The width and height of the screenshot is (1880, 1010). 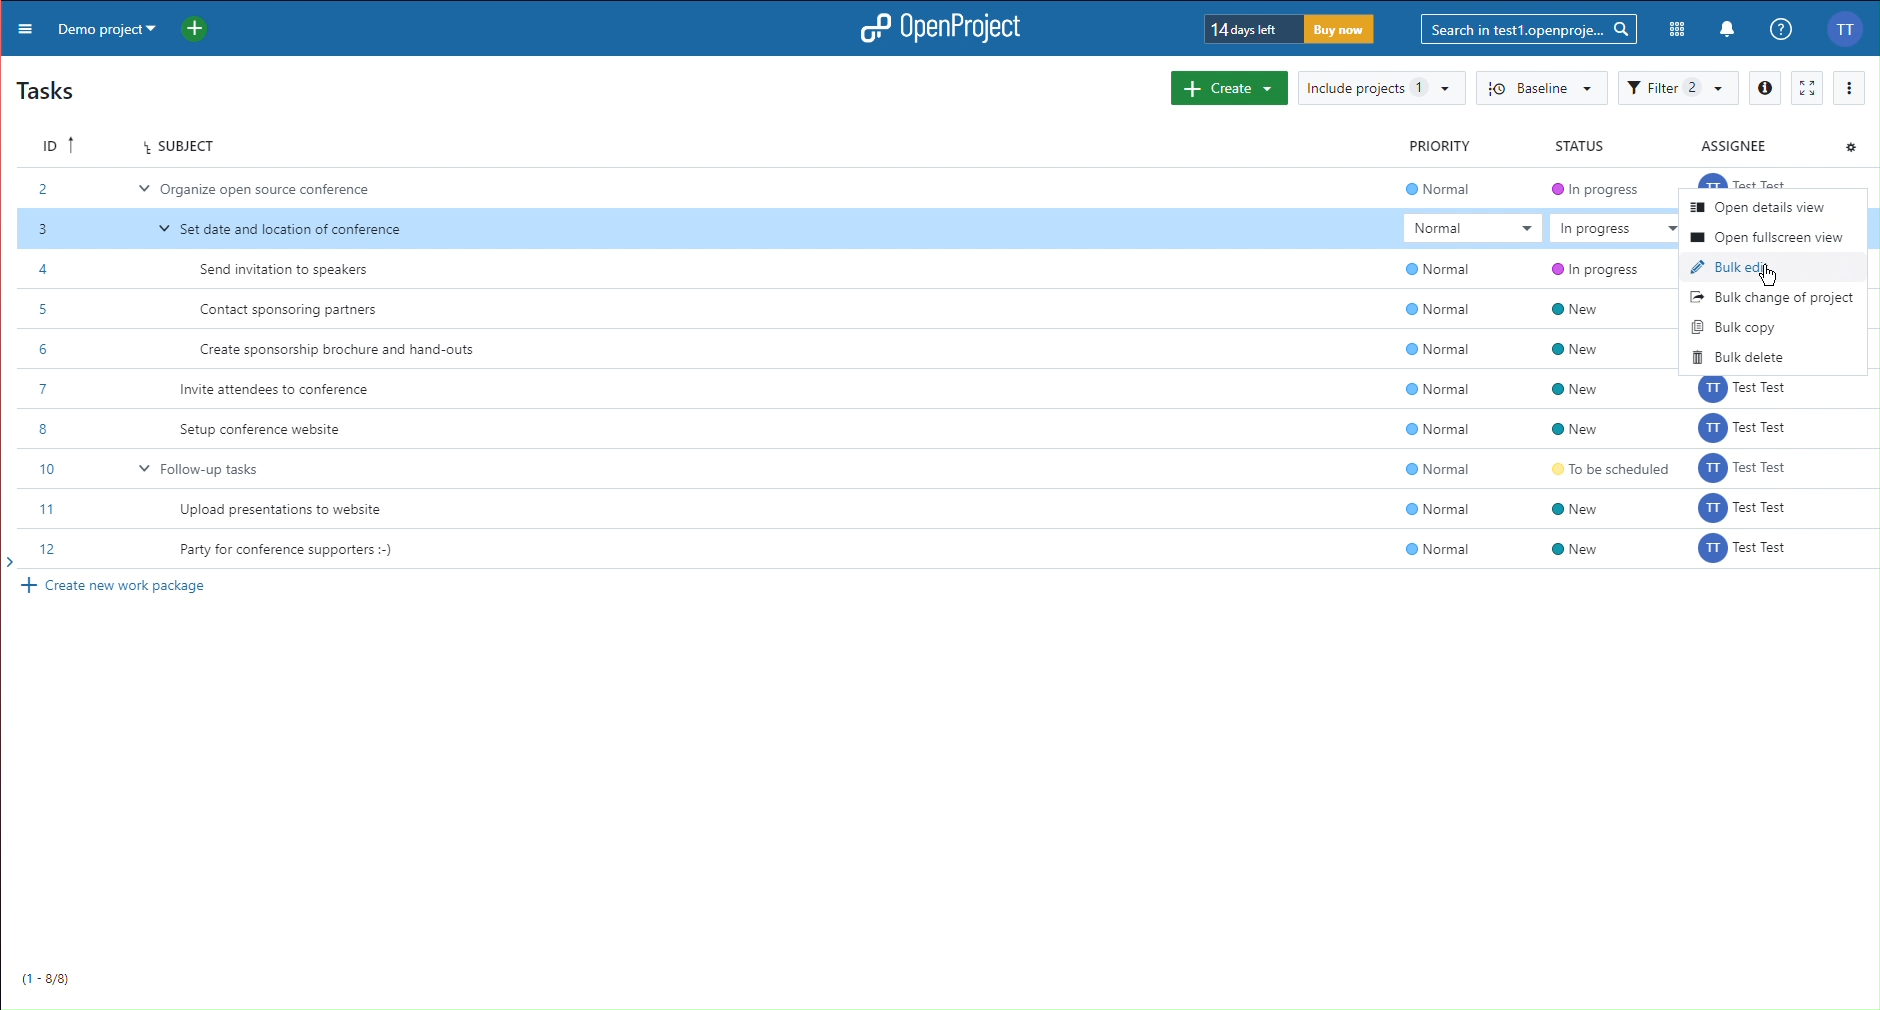 What do you see at coordinates (179, 147) in the screenshot?
I see `Subject` at bounding box center [179, 147].